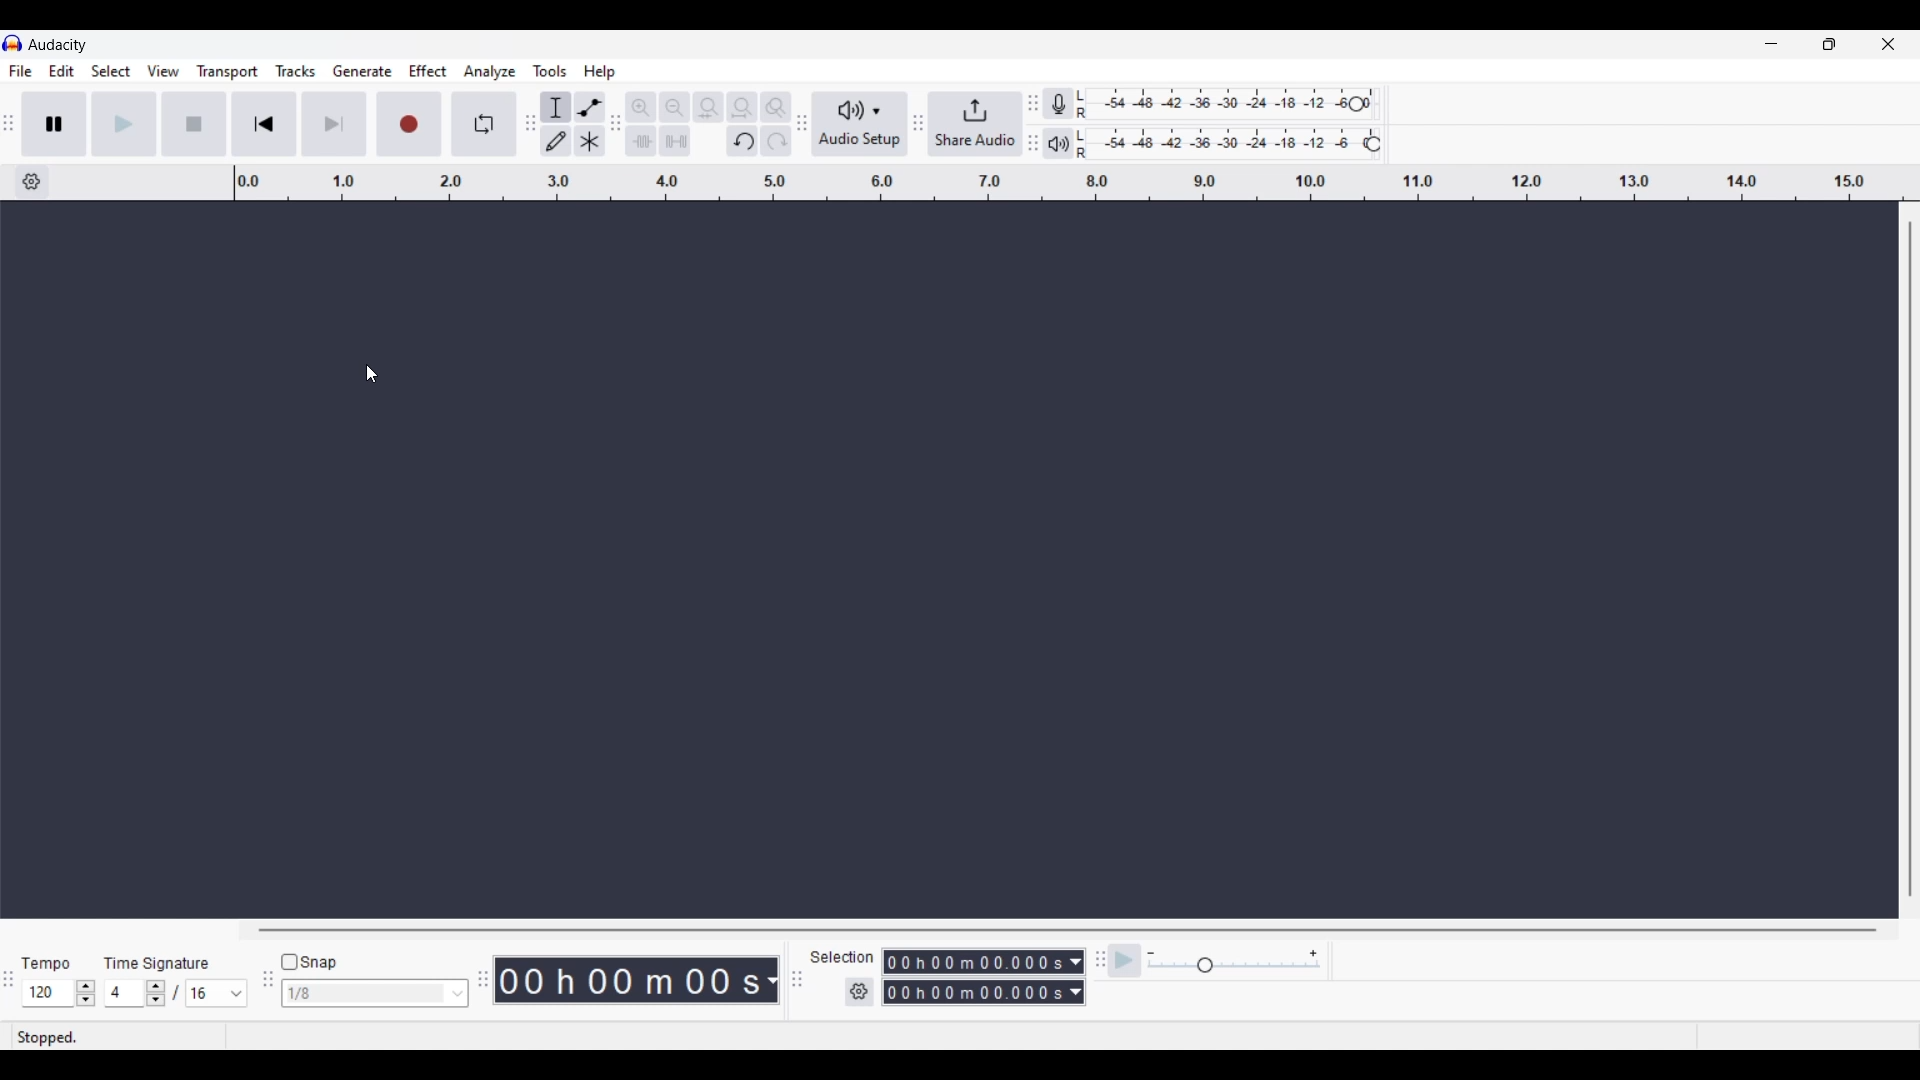 Image resolution: width=1920 pixels, height=1080 pixels. I want to click on Play-at-speed/Play-at-speed oncce, so click(1125, 961).